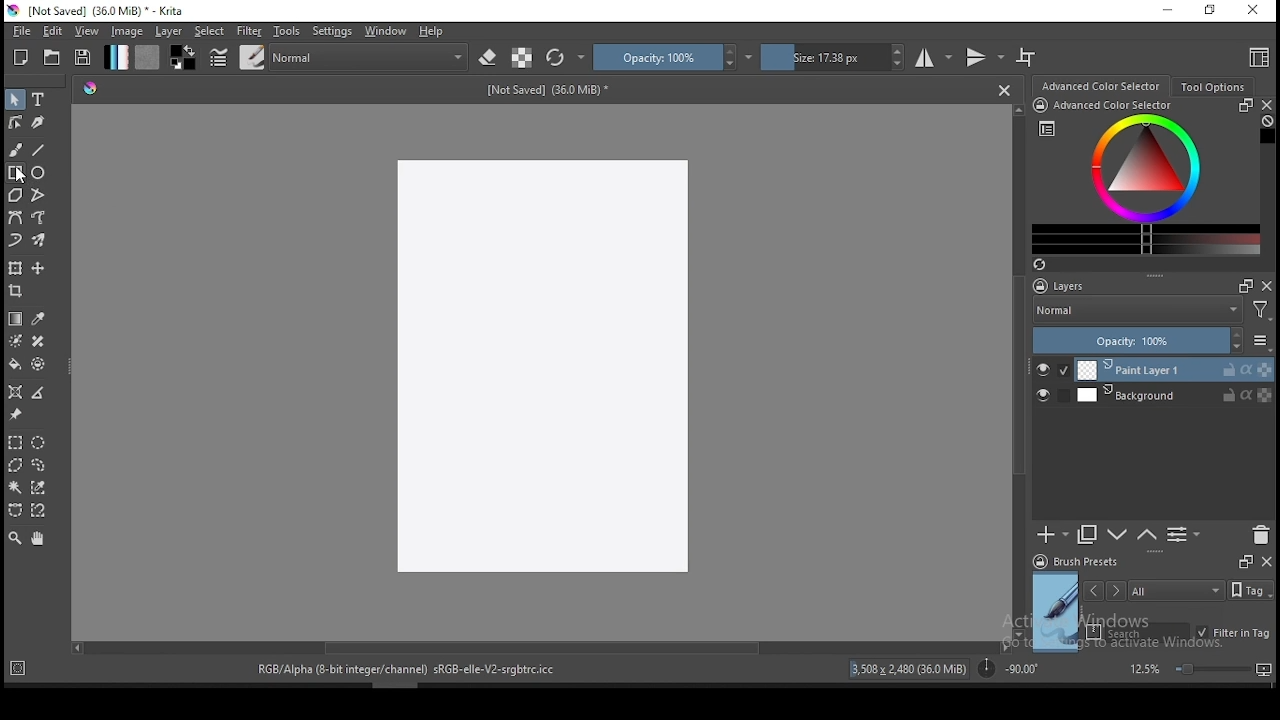 This screenshot has width=1280, height=720. Describe the element at coordinates (52, 57) in the screenshot. I see `open` at that location.